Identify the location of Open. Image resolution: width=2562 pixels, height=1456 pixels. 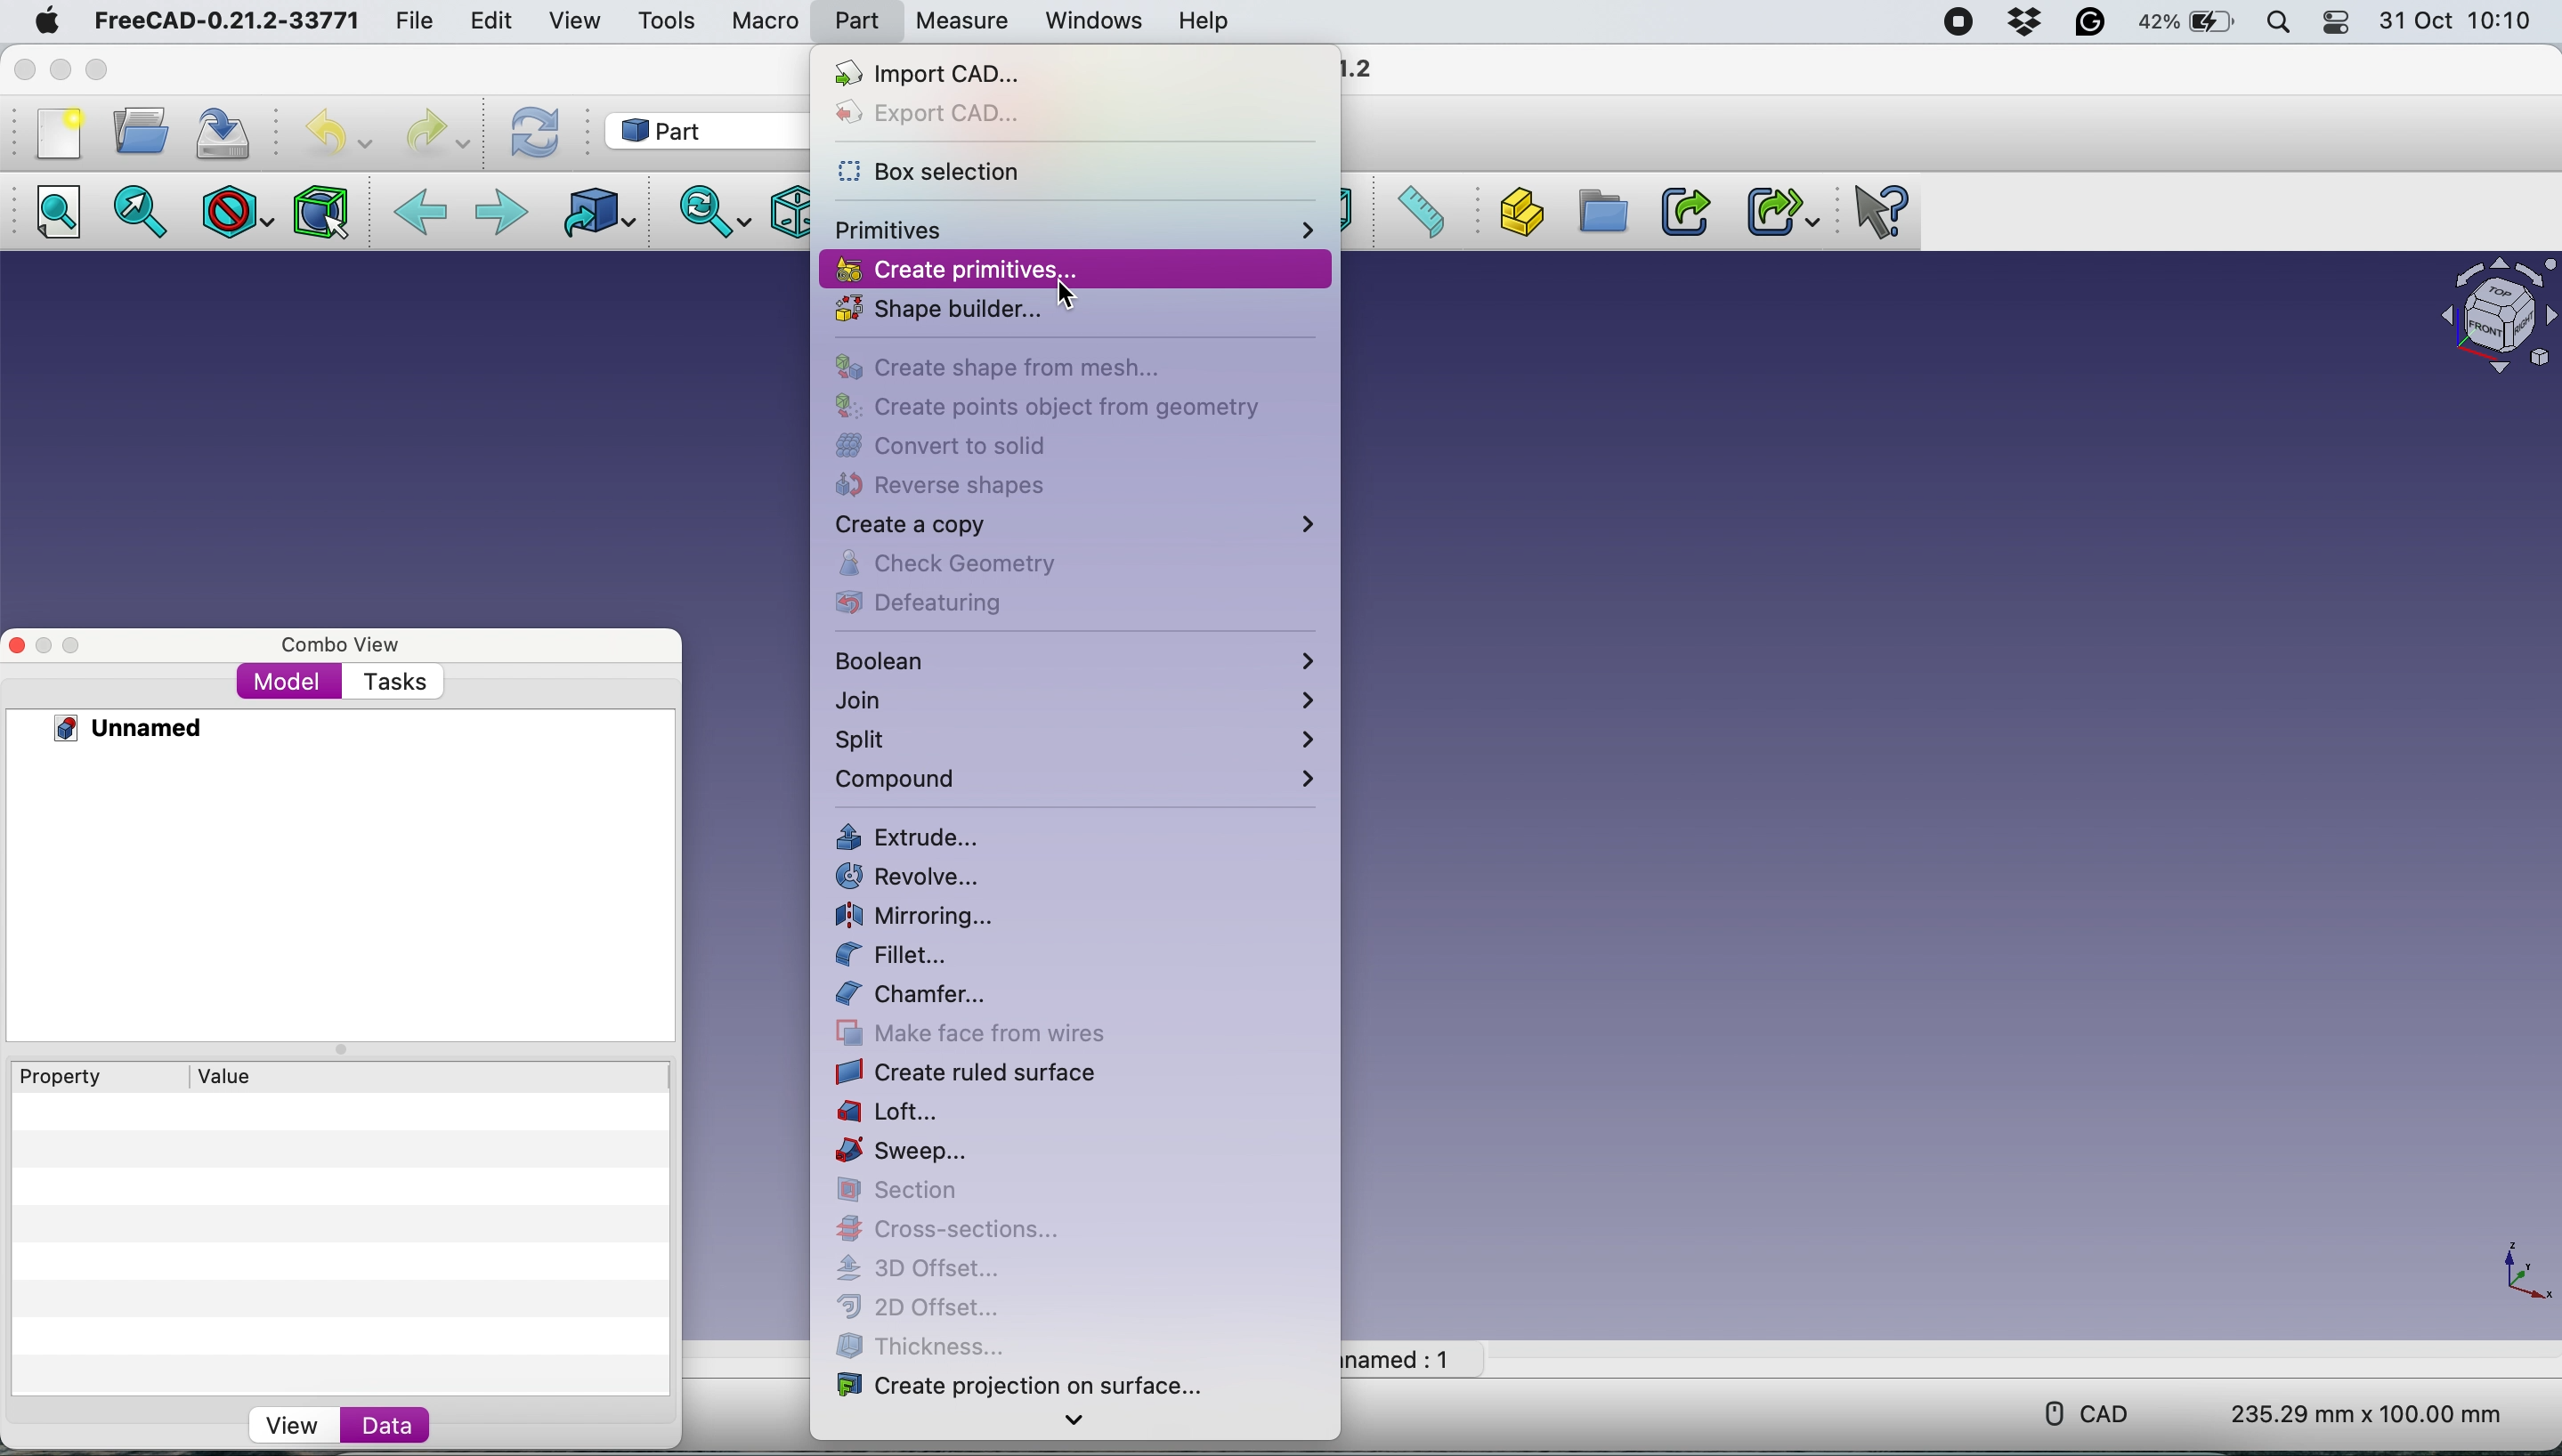
(140, 132).